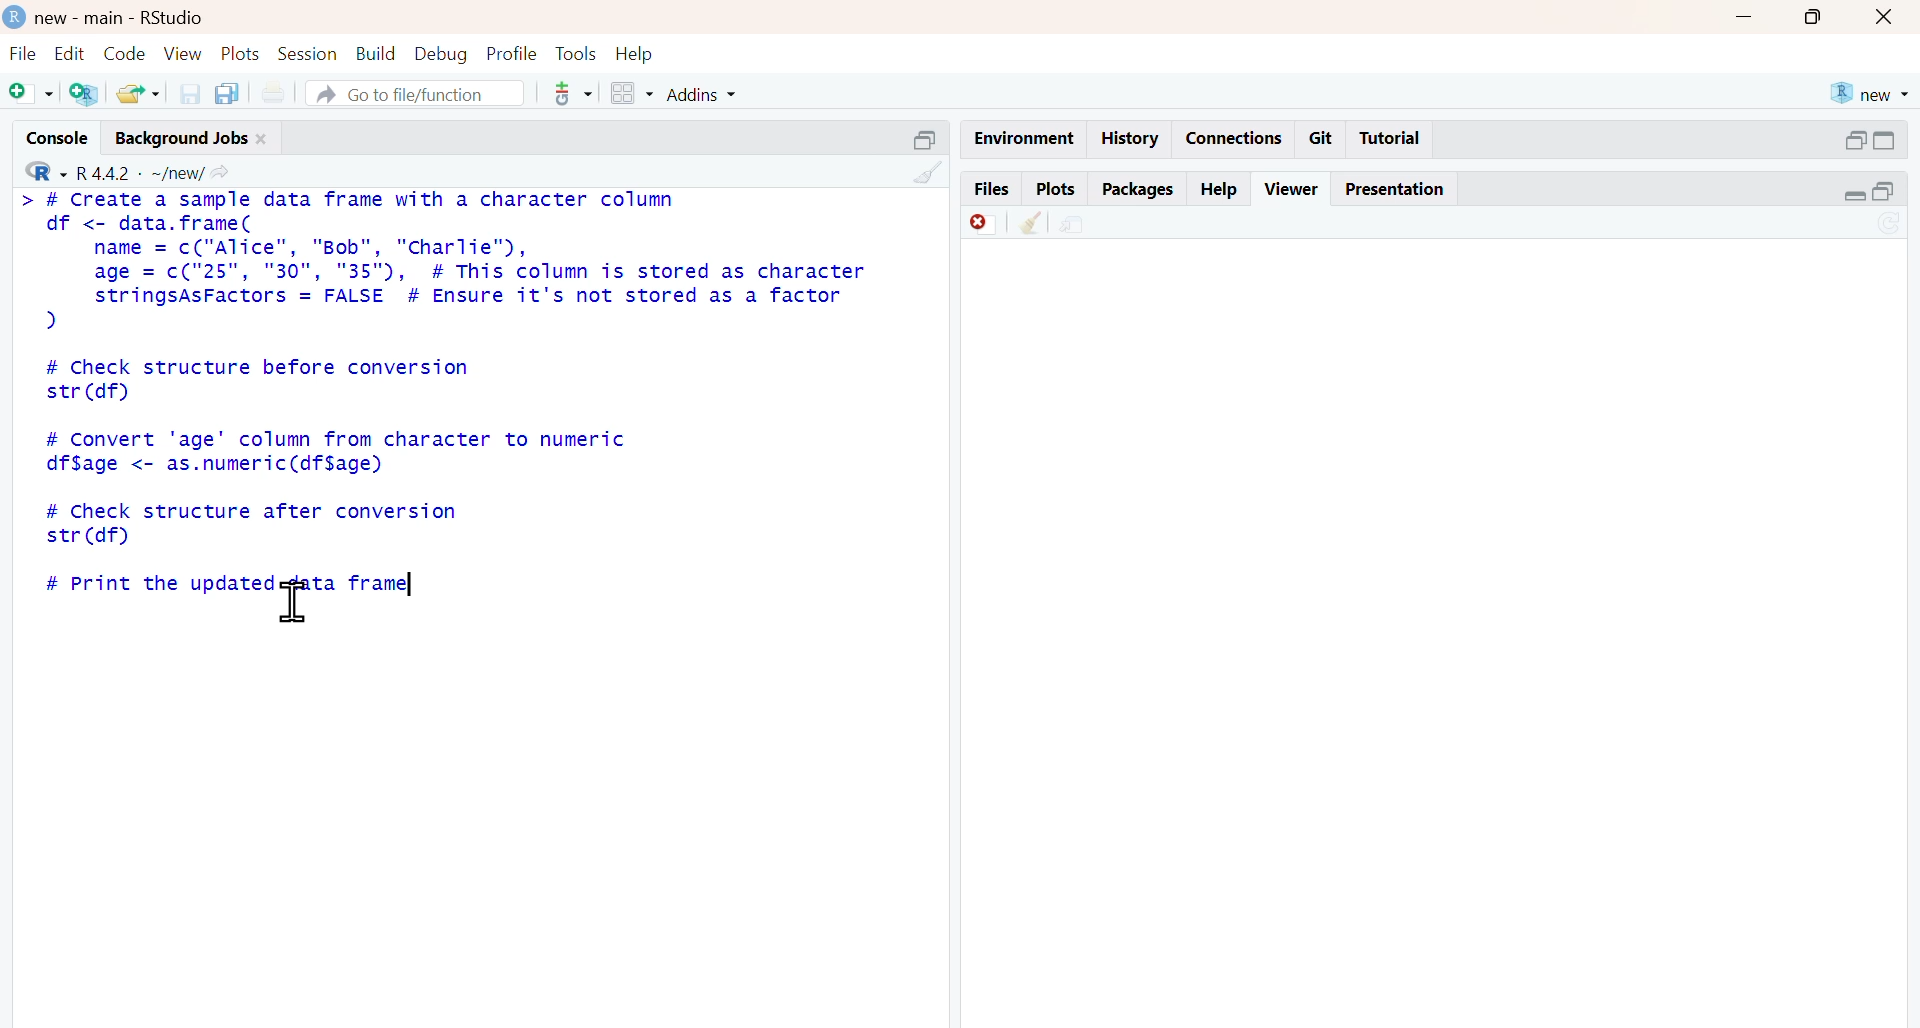 The image size is (1920, 1028). What do you see at coordinates (1390, 137) in the screenshot?
I see `Tutorial ` at bounding box center [1390, 137].